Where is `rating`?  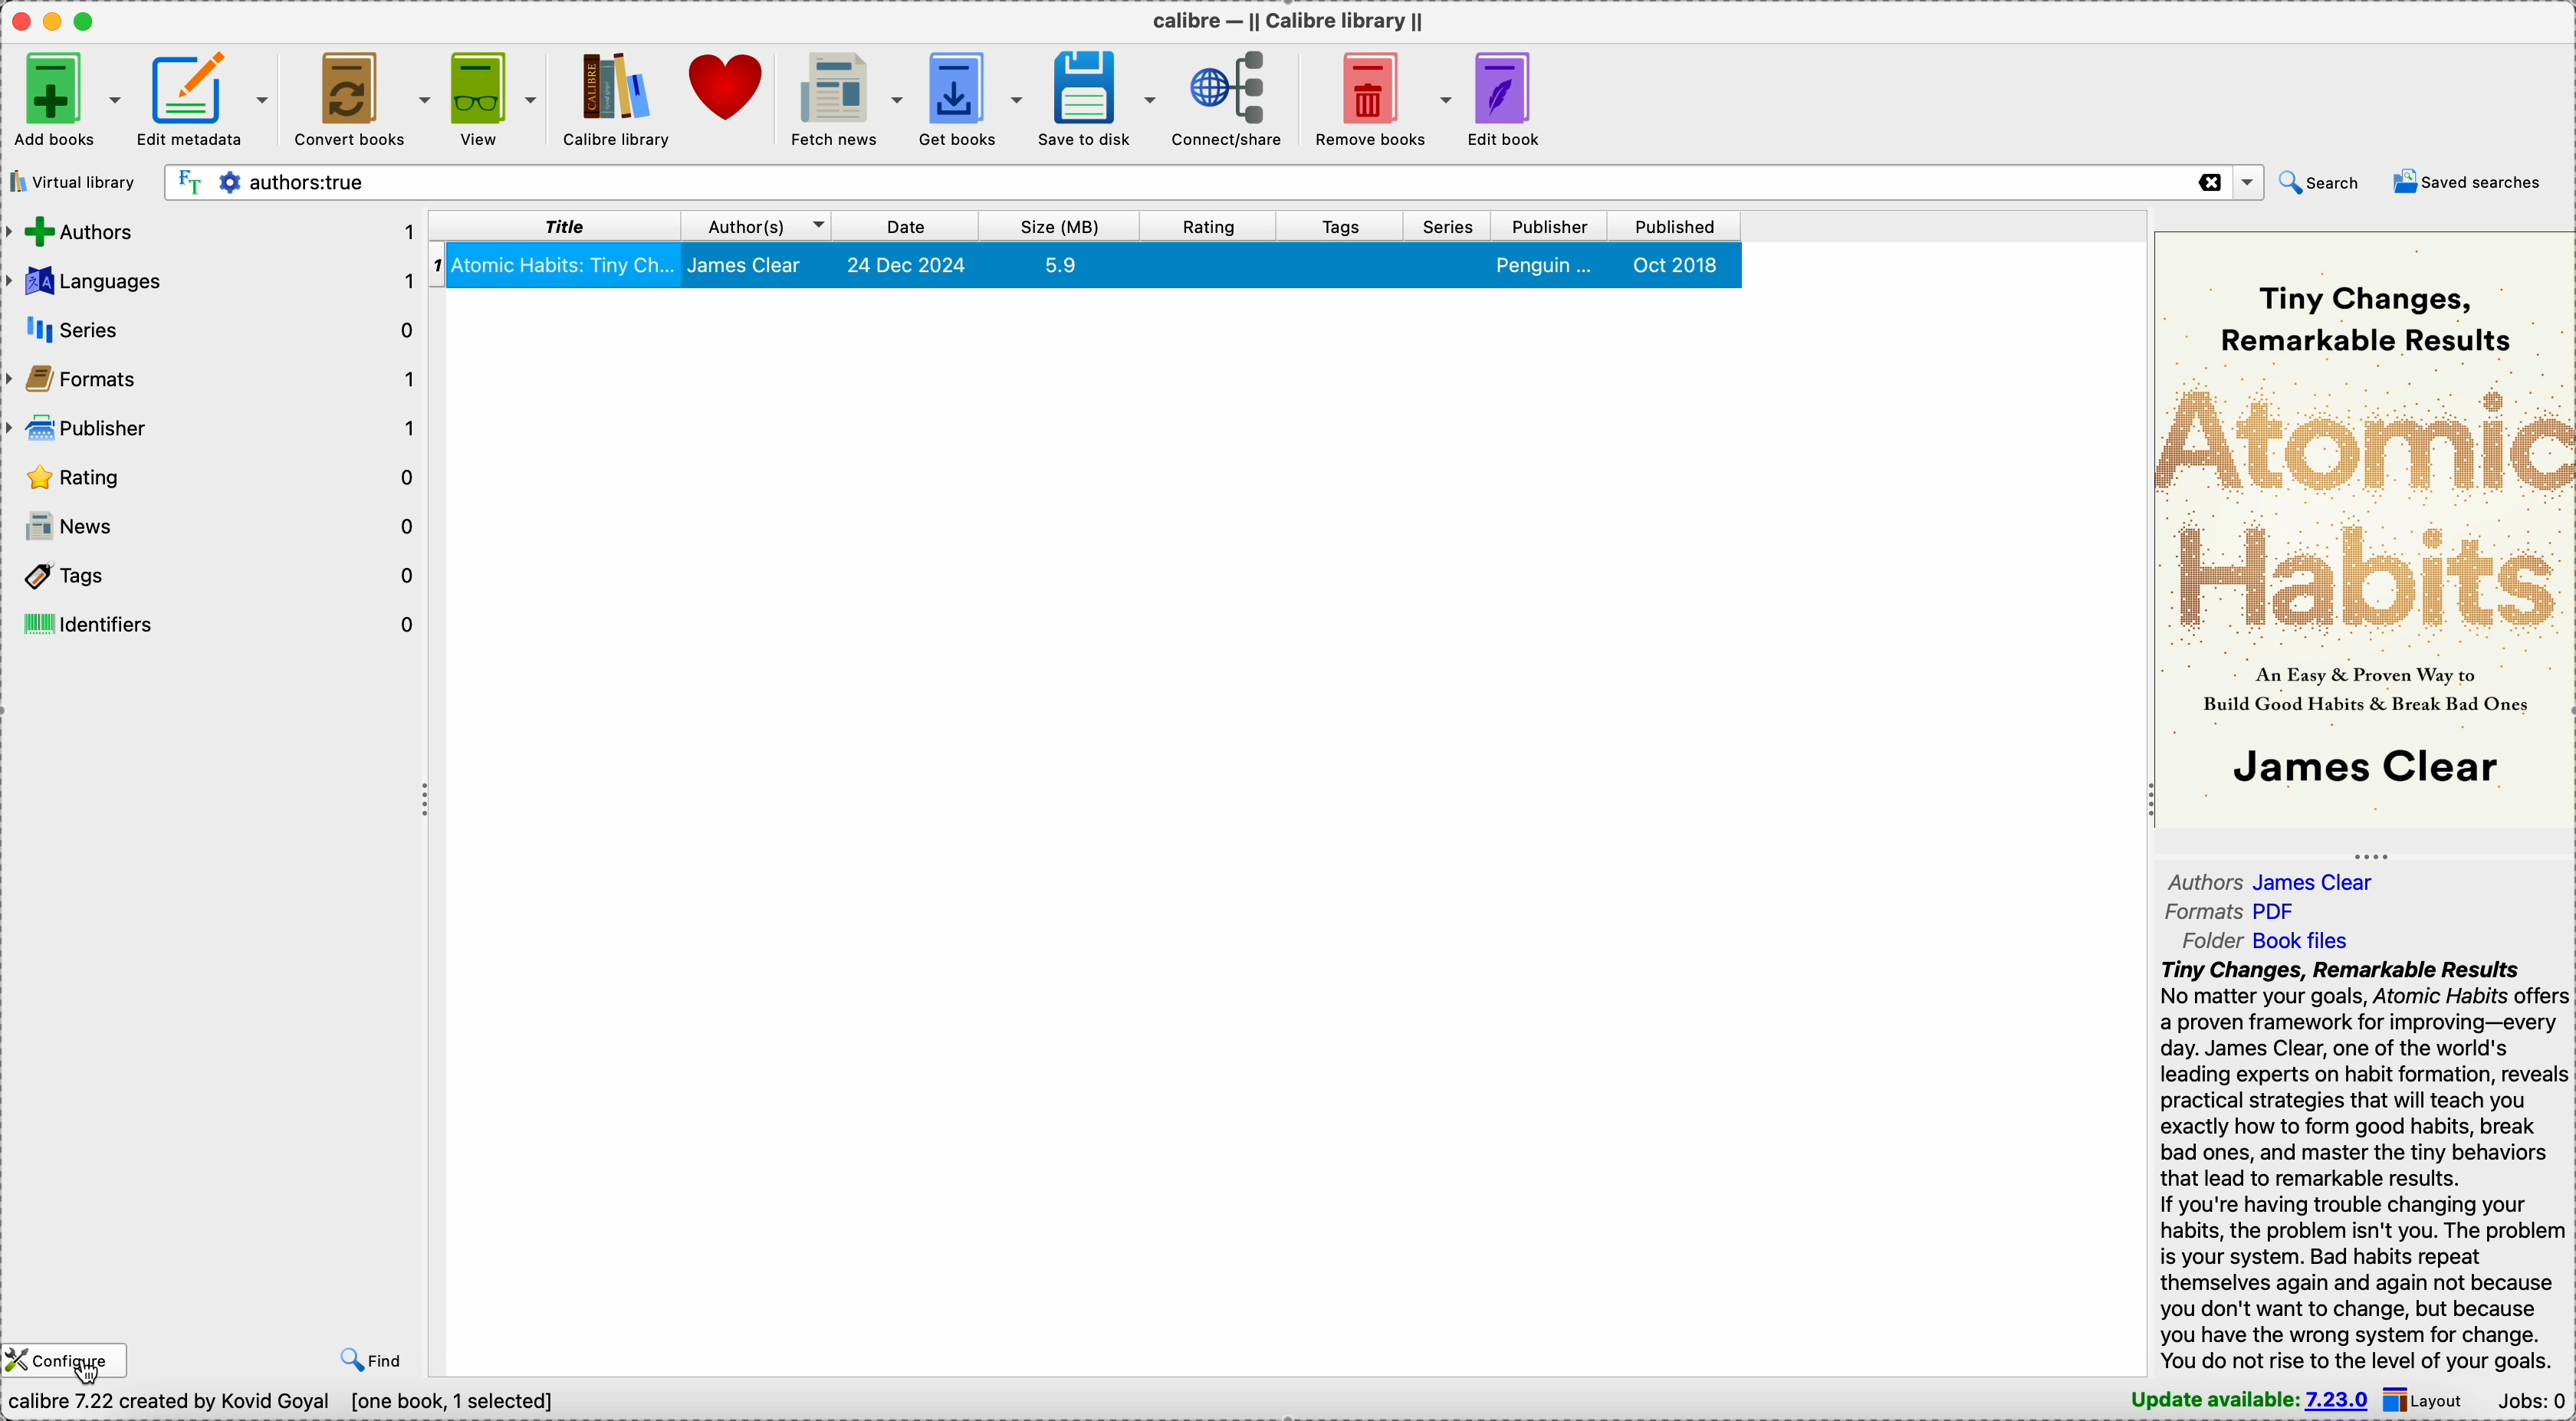 rating is located at coordinates (1208, 225).